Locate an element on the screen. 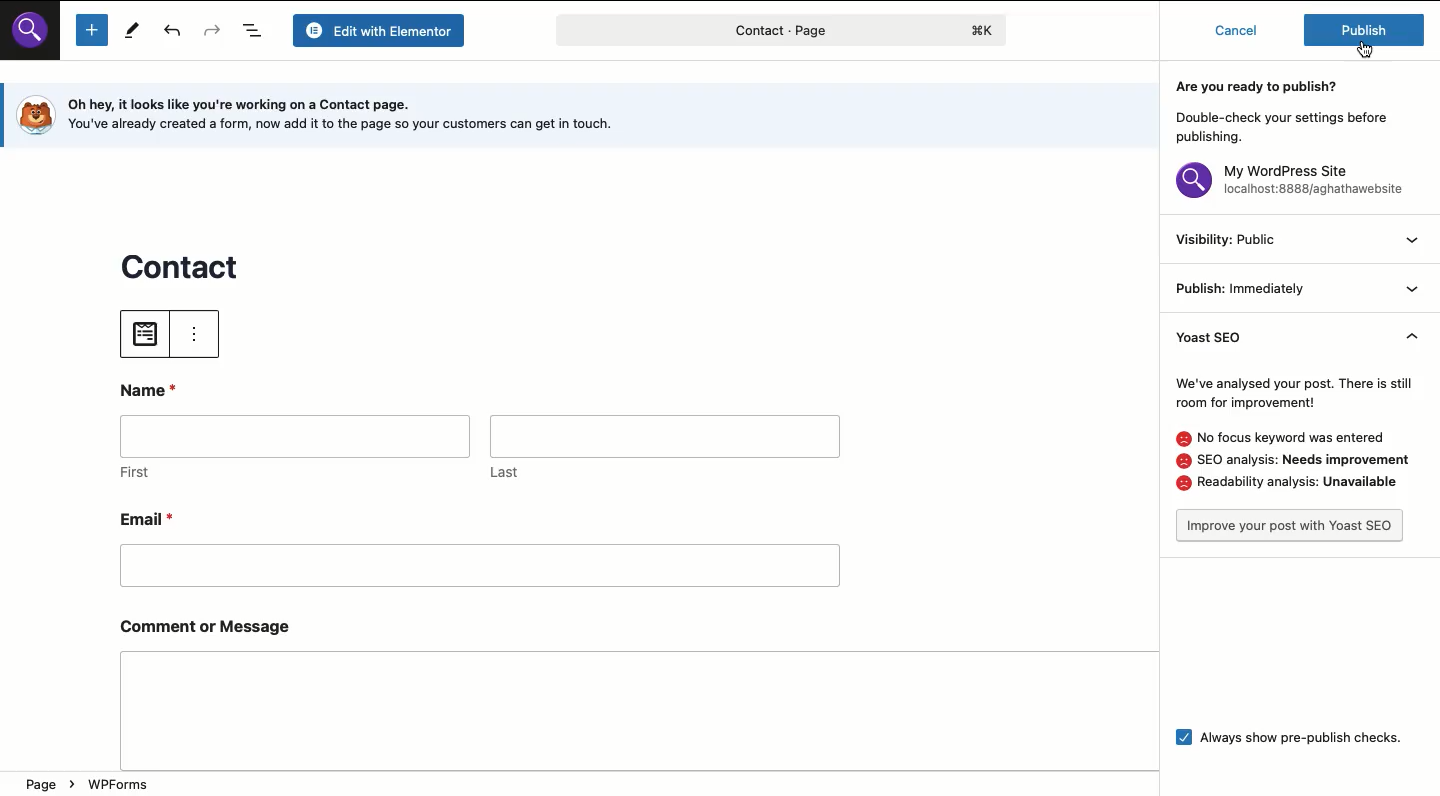 The width and height of the screenshot is (1440, 796). Click publish is located at coordinates (1365, 30).